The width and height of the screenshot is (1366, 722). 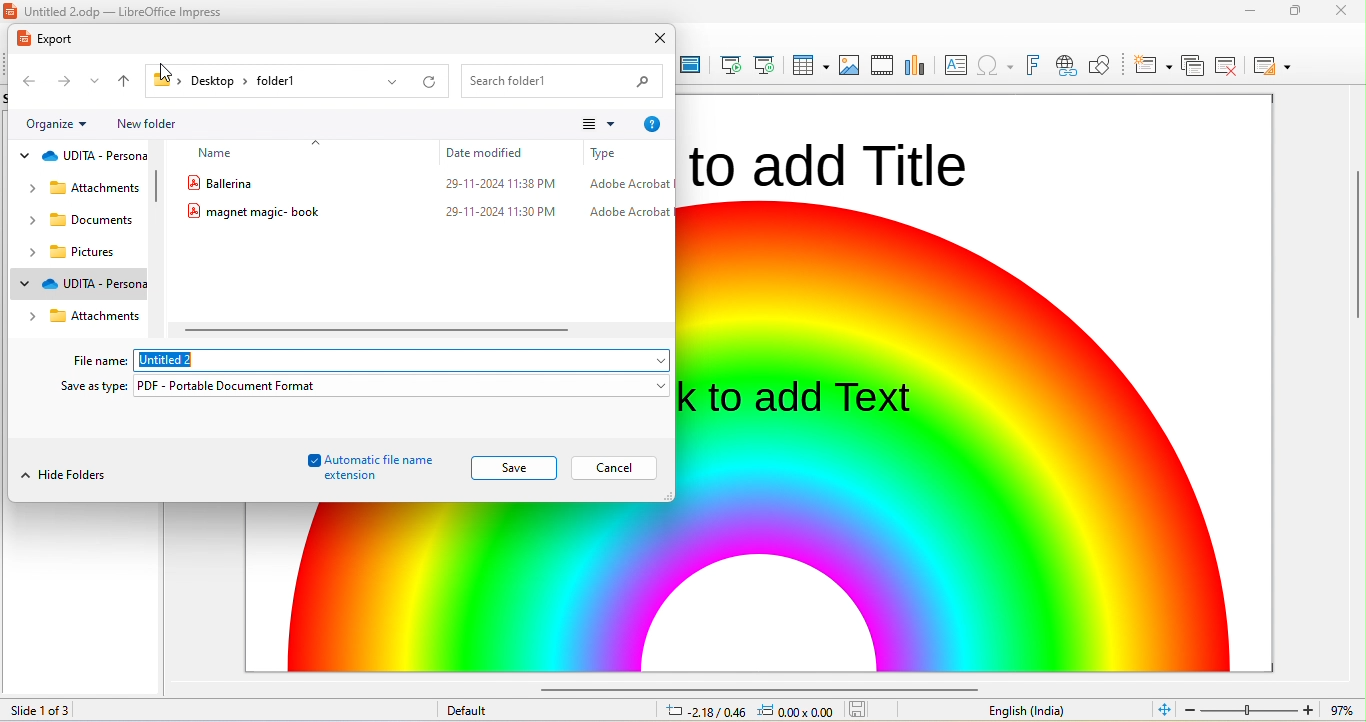 What do you see at coordinates (1101, 66) in the screenshot?
I see `show draw functions` at bounding box center [1101, 66].